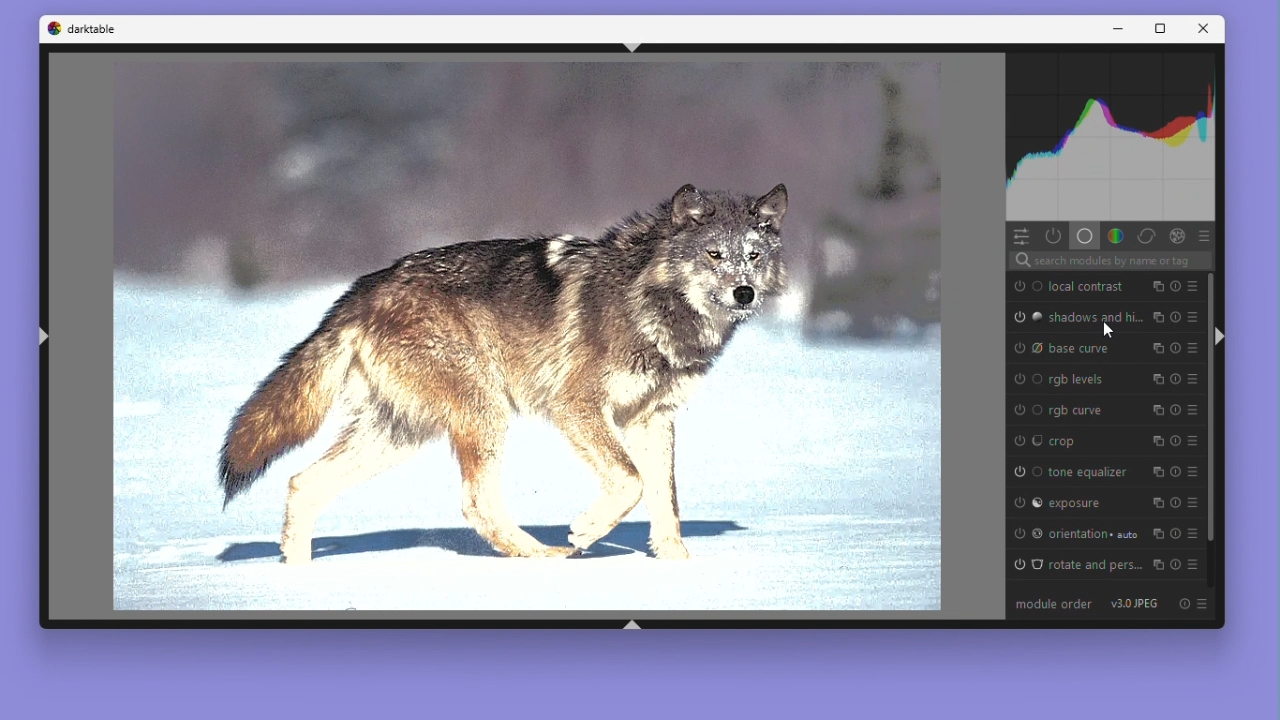 This screenshot has height=720, width=1280. What do you see at coordinates (1081, 410) in the screenshot?
I see `rgb curve` at bounding box center [1081, 410].